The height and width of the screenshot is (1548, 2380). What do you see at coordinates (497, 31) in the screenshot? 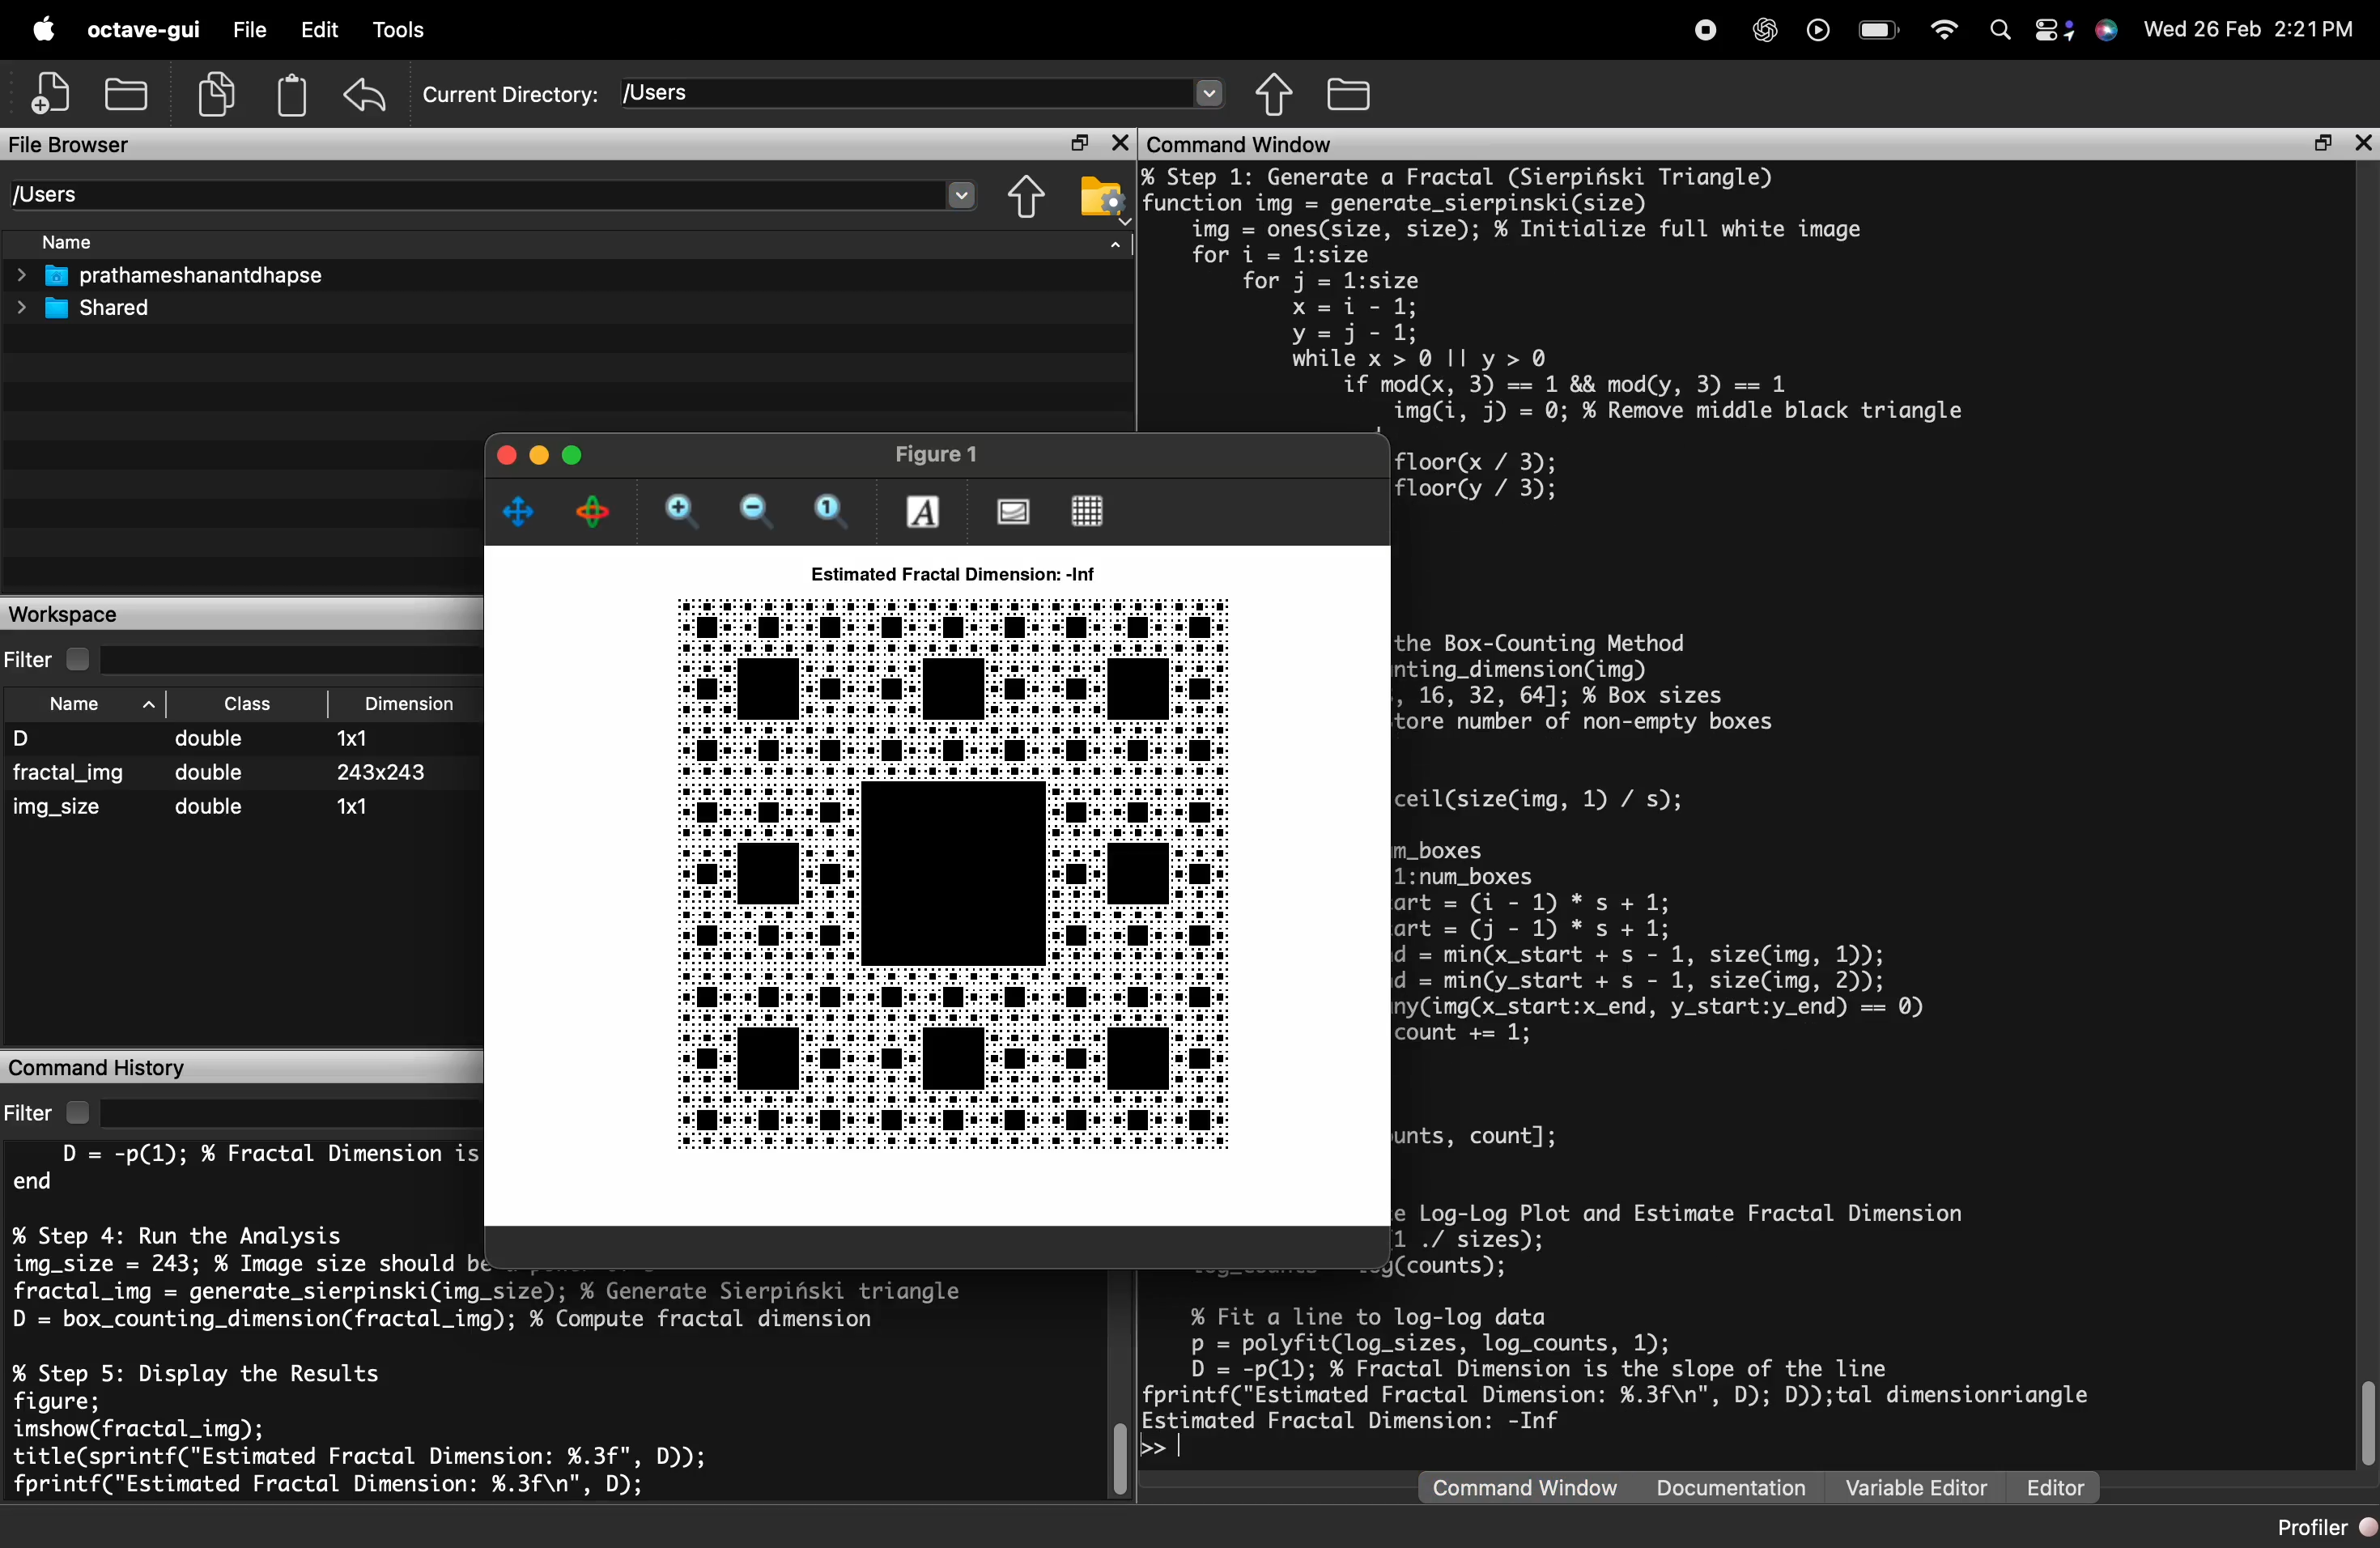
I see `Tools` at bounding box center [497, 31].